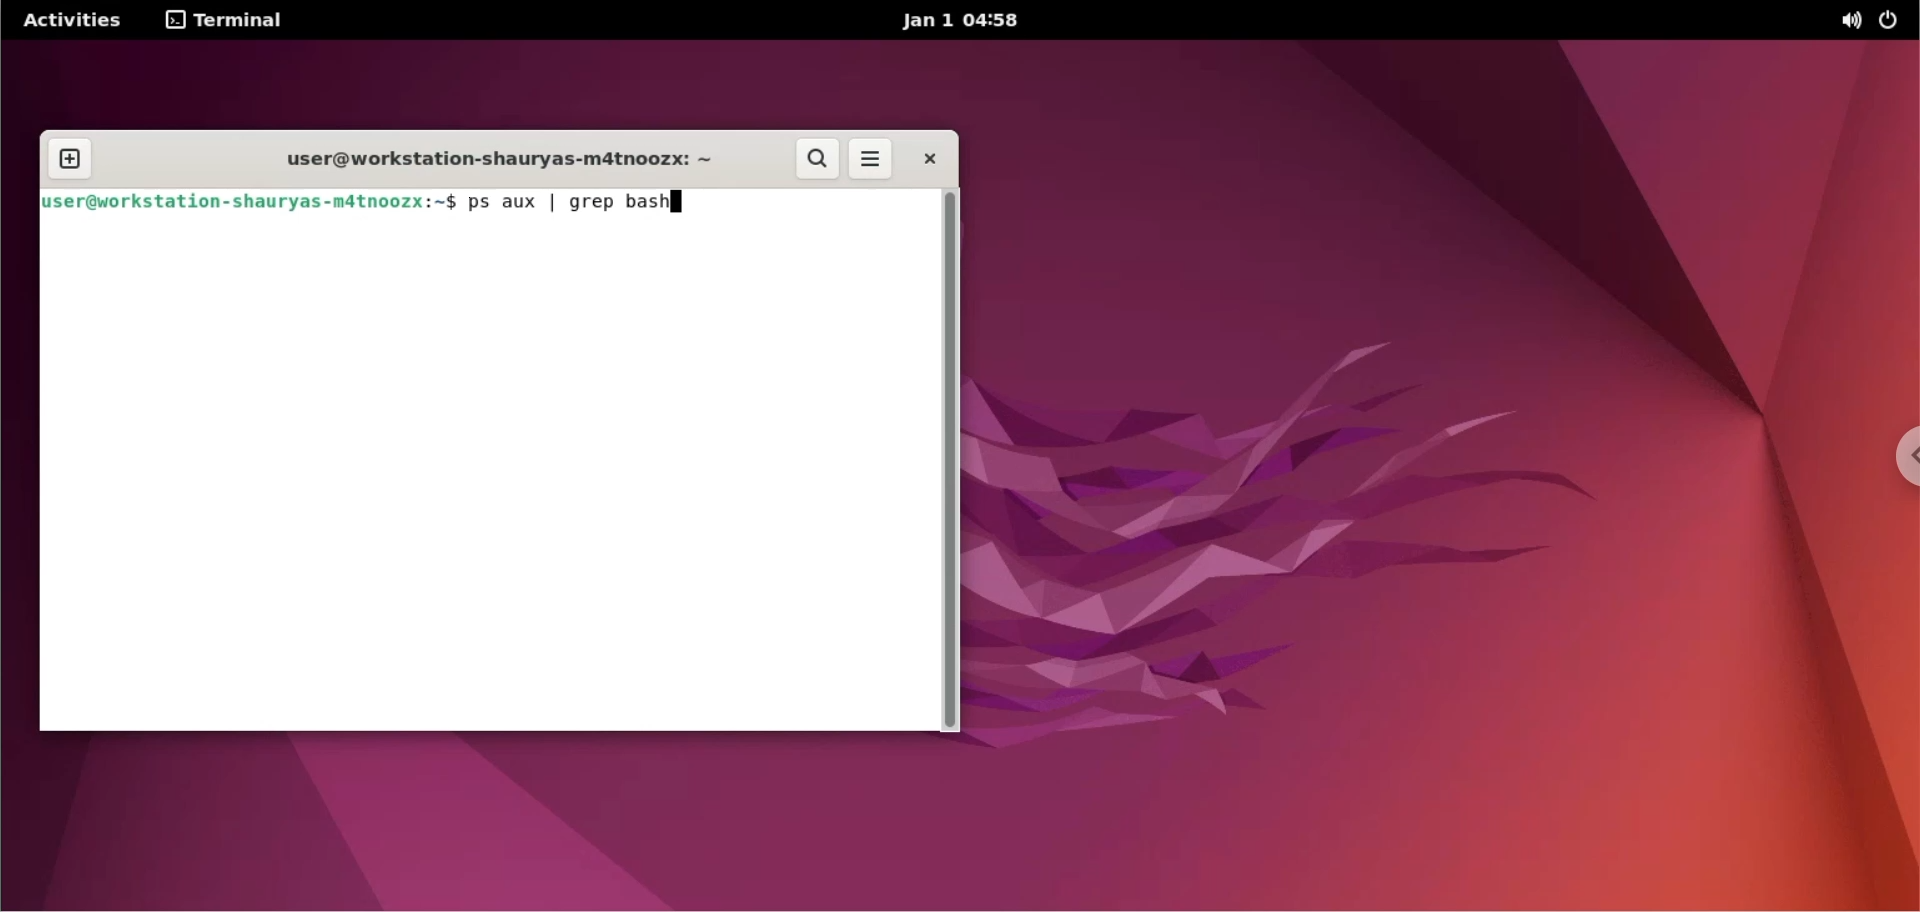 The image size is (1920, 912). I want to click on terminal, so click(226, 21).